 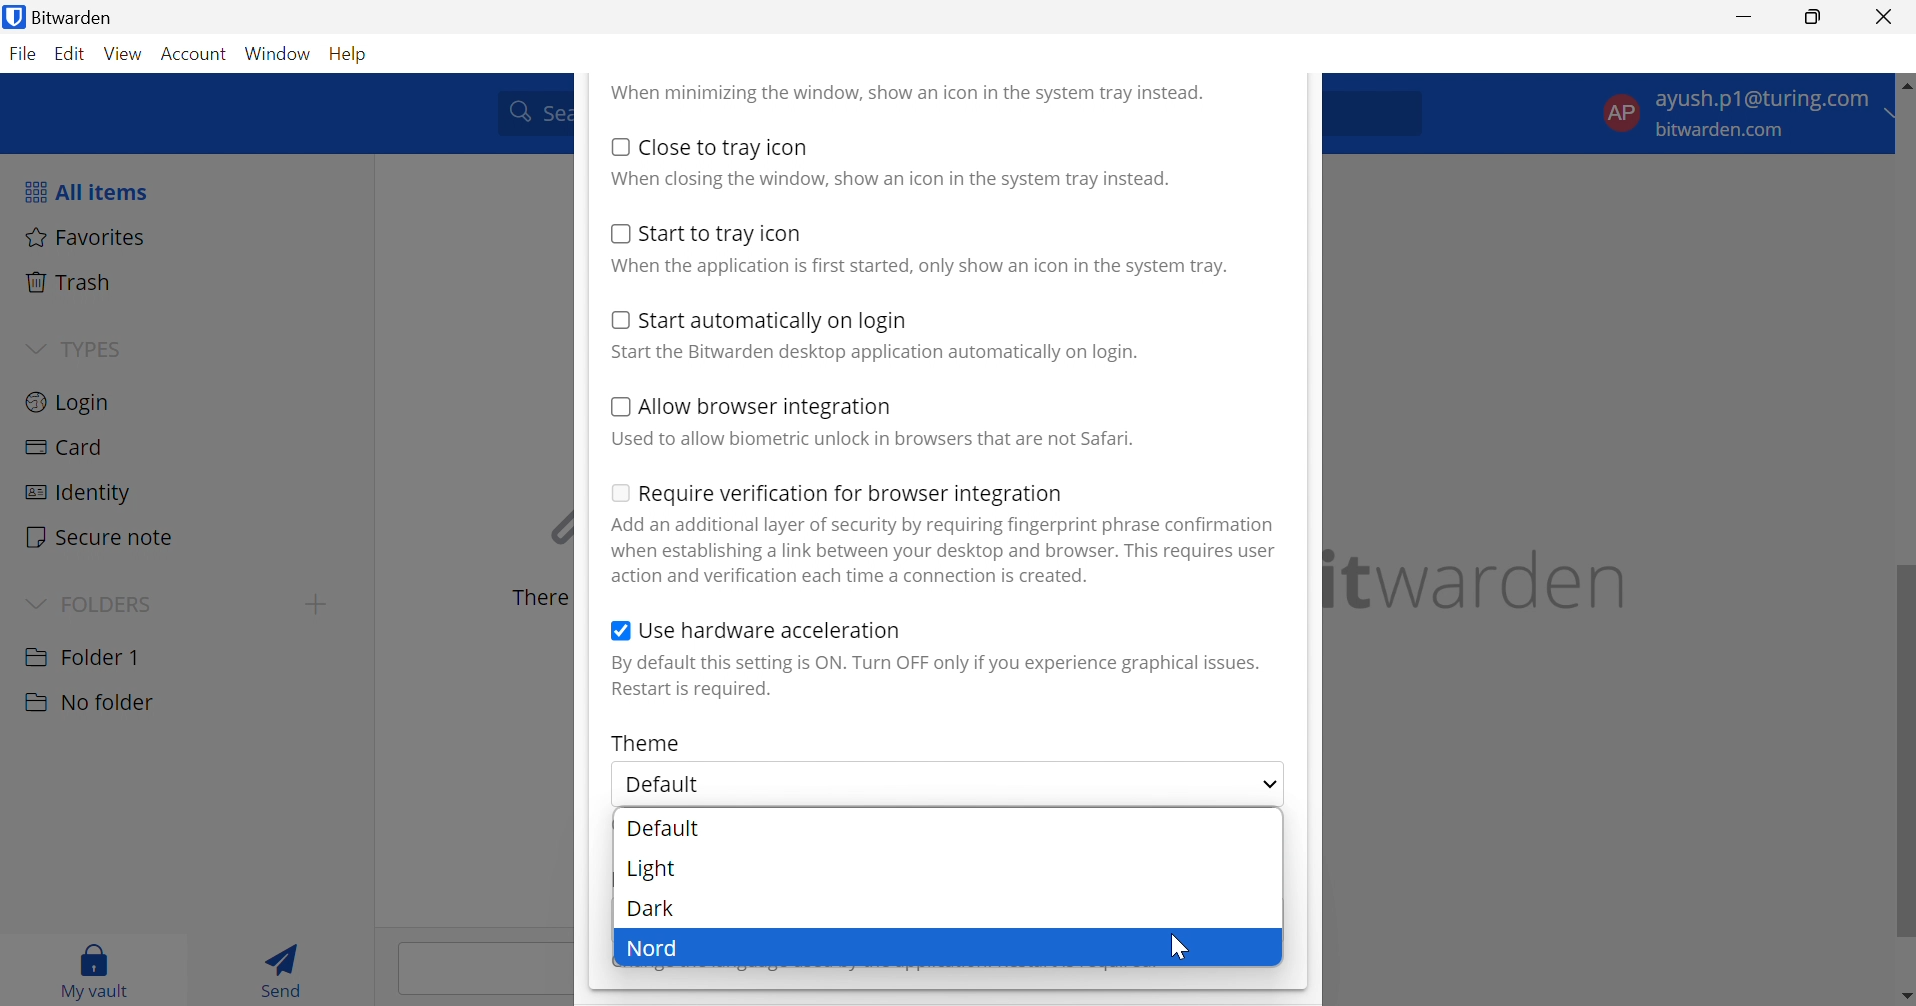 I want to click on Start to tray icon, so click(x=723, y=234).